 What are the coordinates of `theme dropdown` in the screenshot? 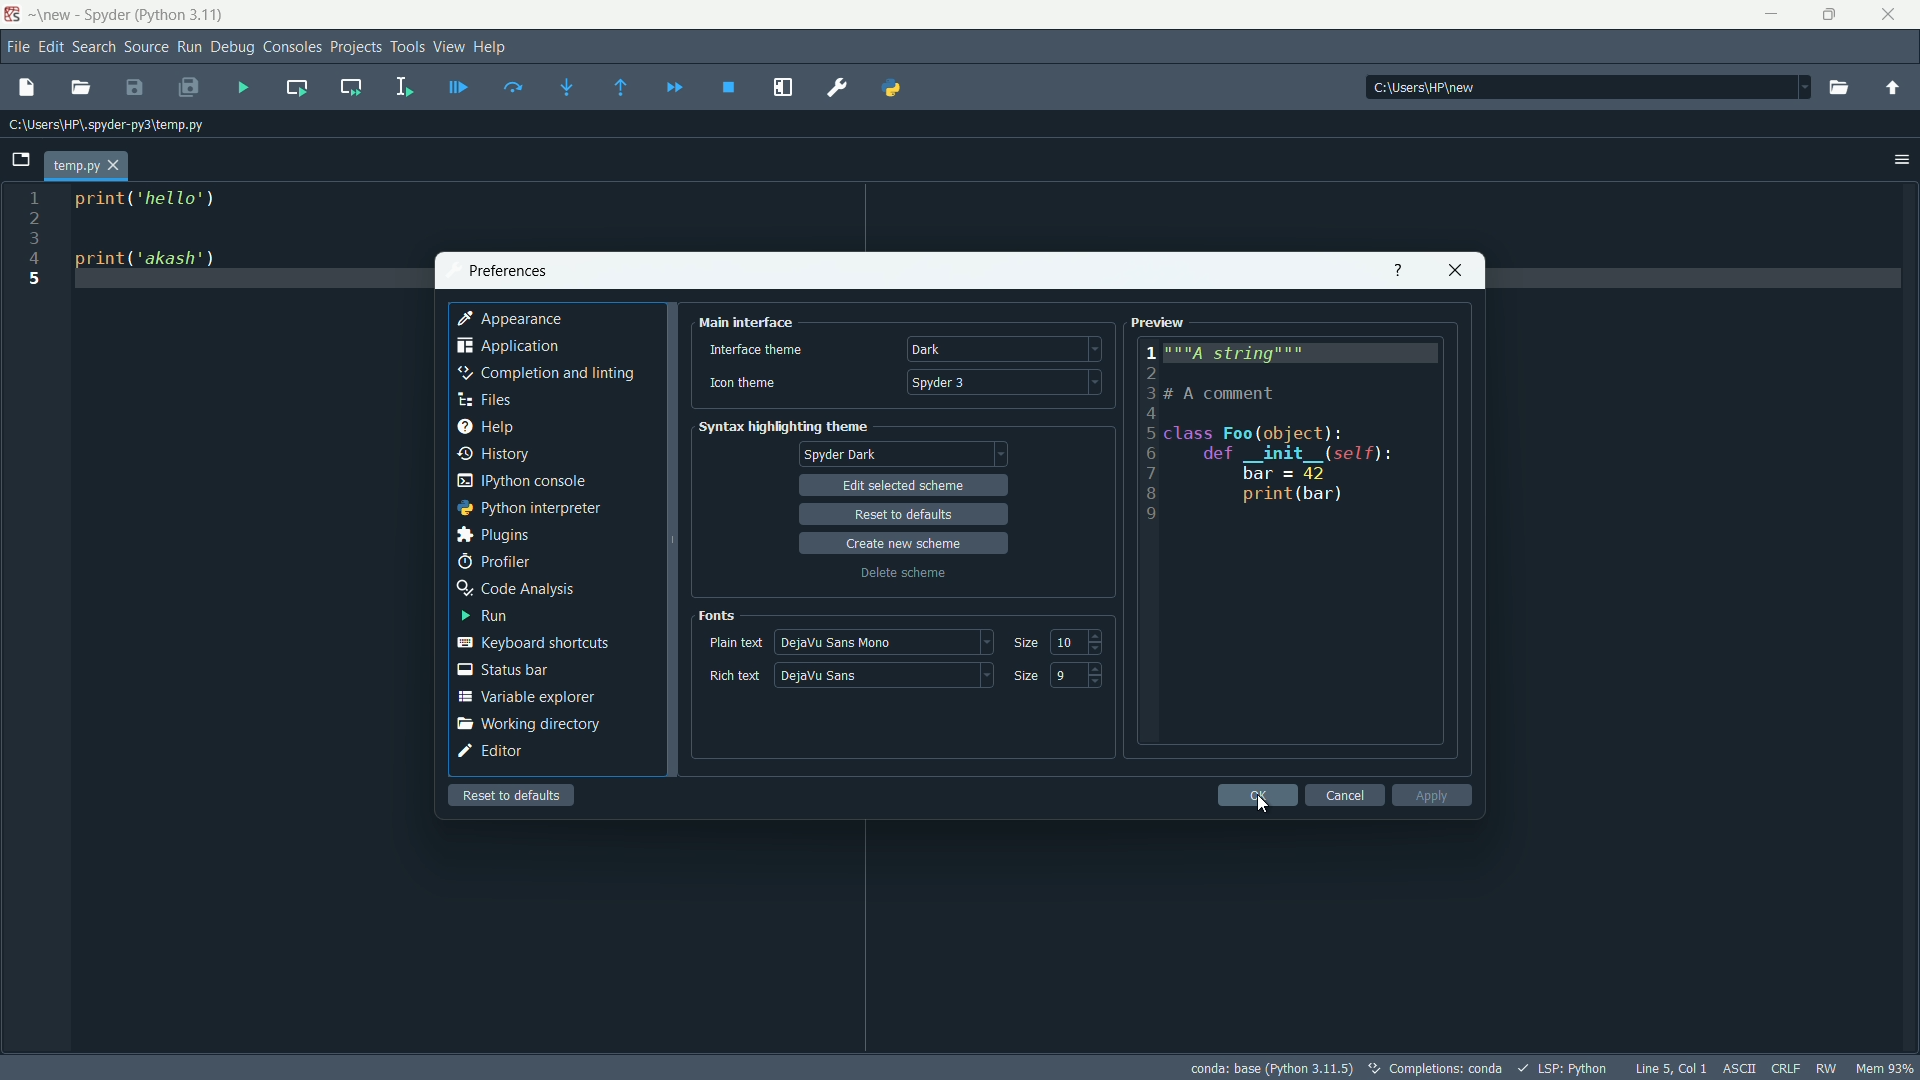 It's located at (1005, 350).